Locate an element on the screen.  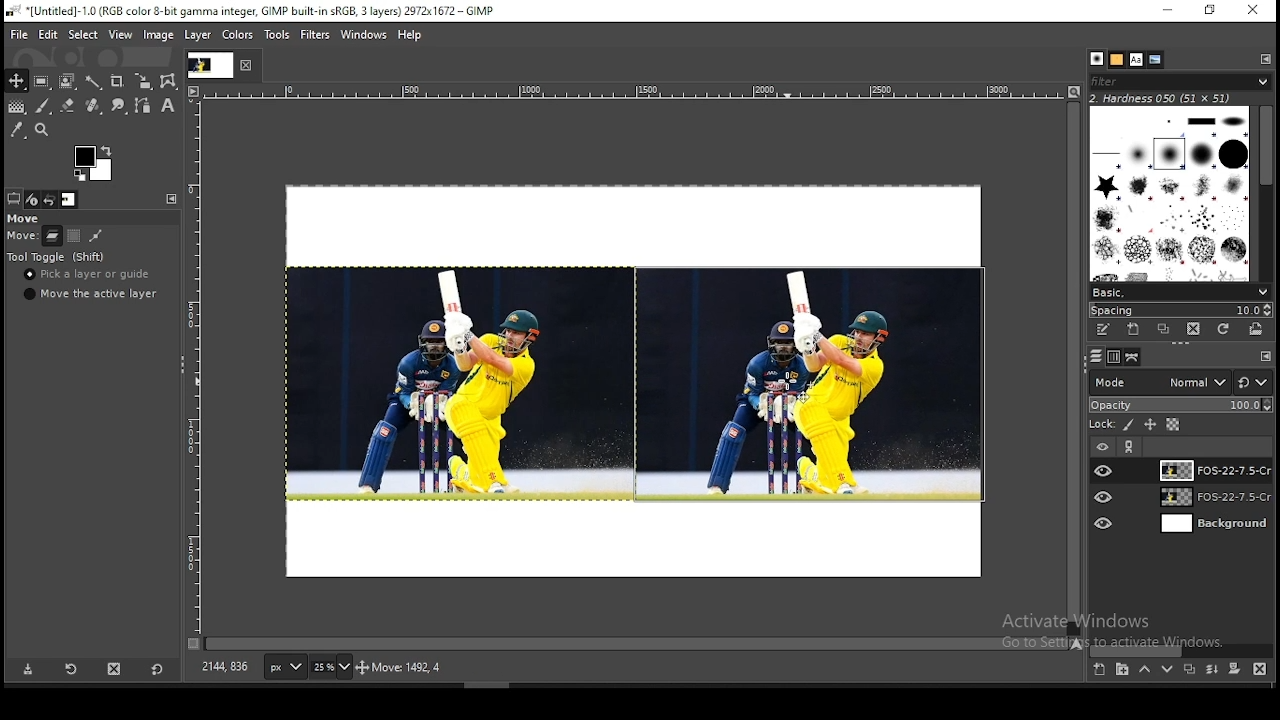
fuzzy select tool is located at coordinates (96, 80).